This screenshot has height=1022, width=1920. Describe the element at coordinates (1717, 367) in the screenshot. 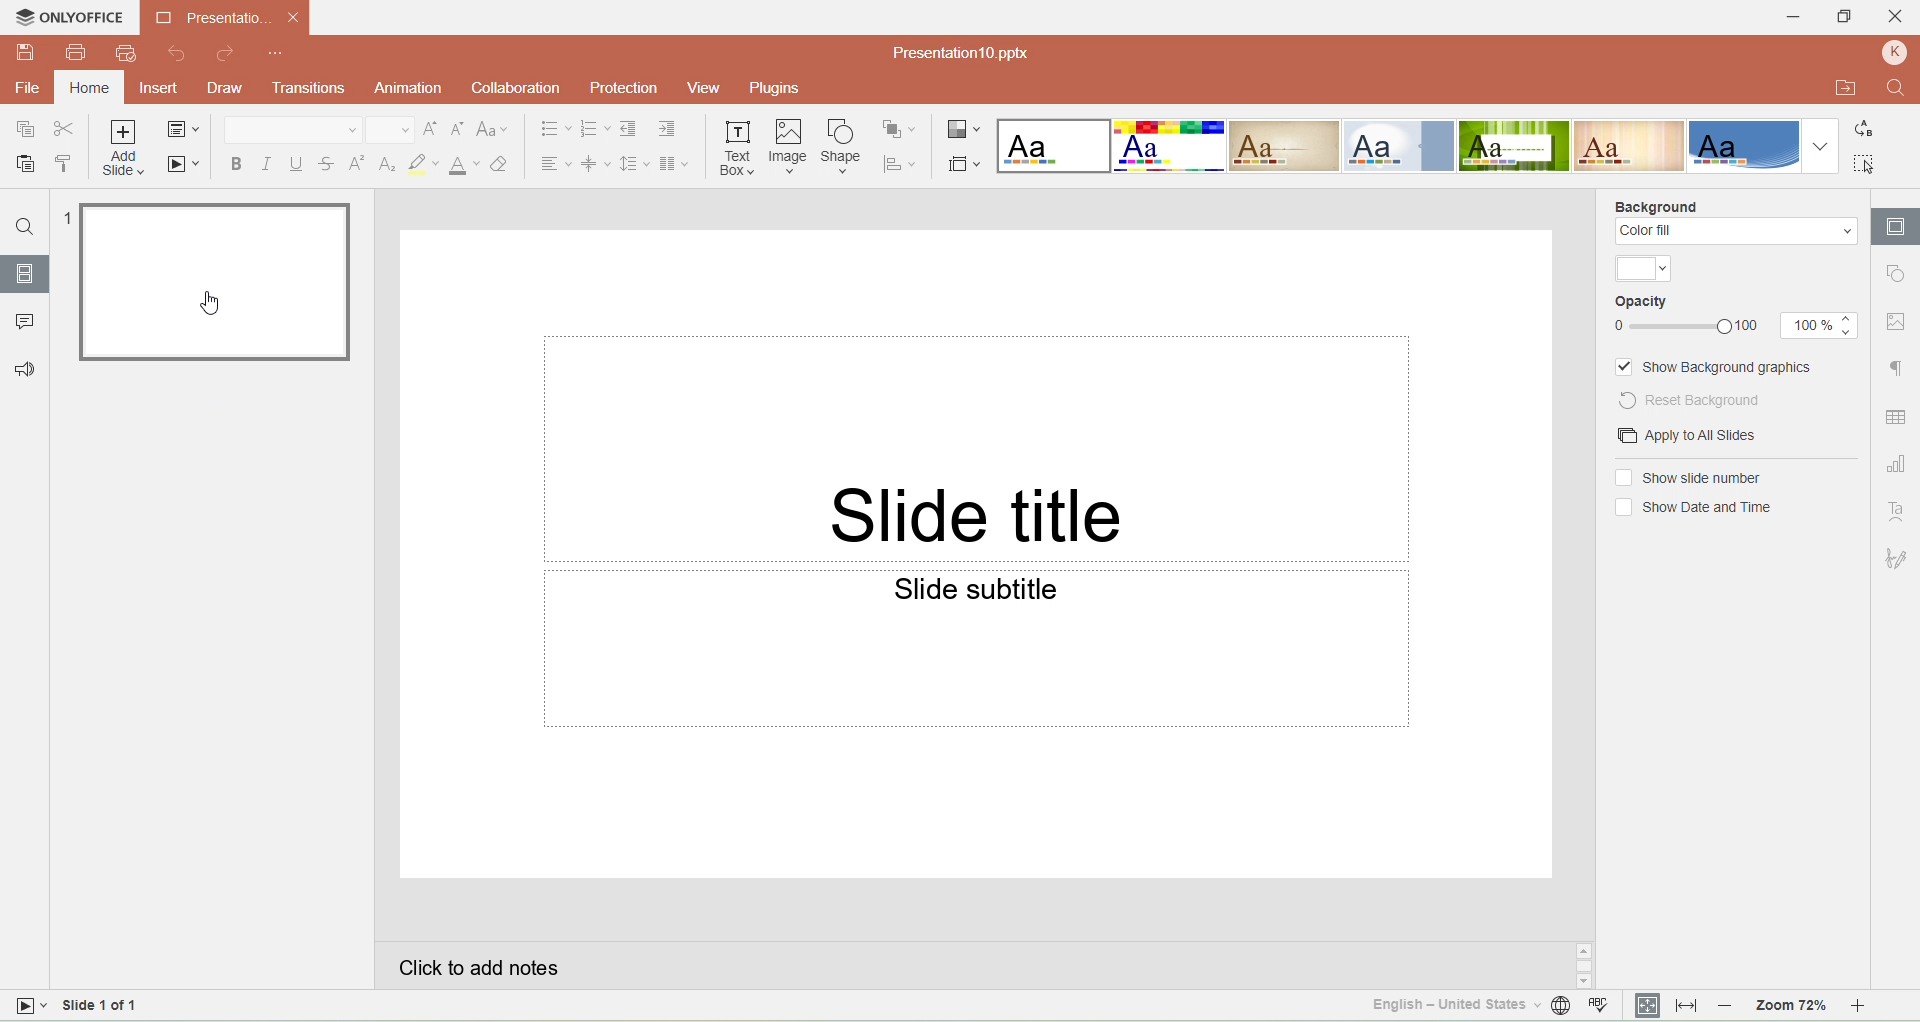

I see `(un)select Show background graphics` at that location.